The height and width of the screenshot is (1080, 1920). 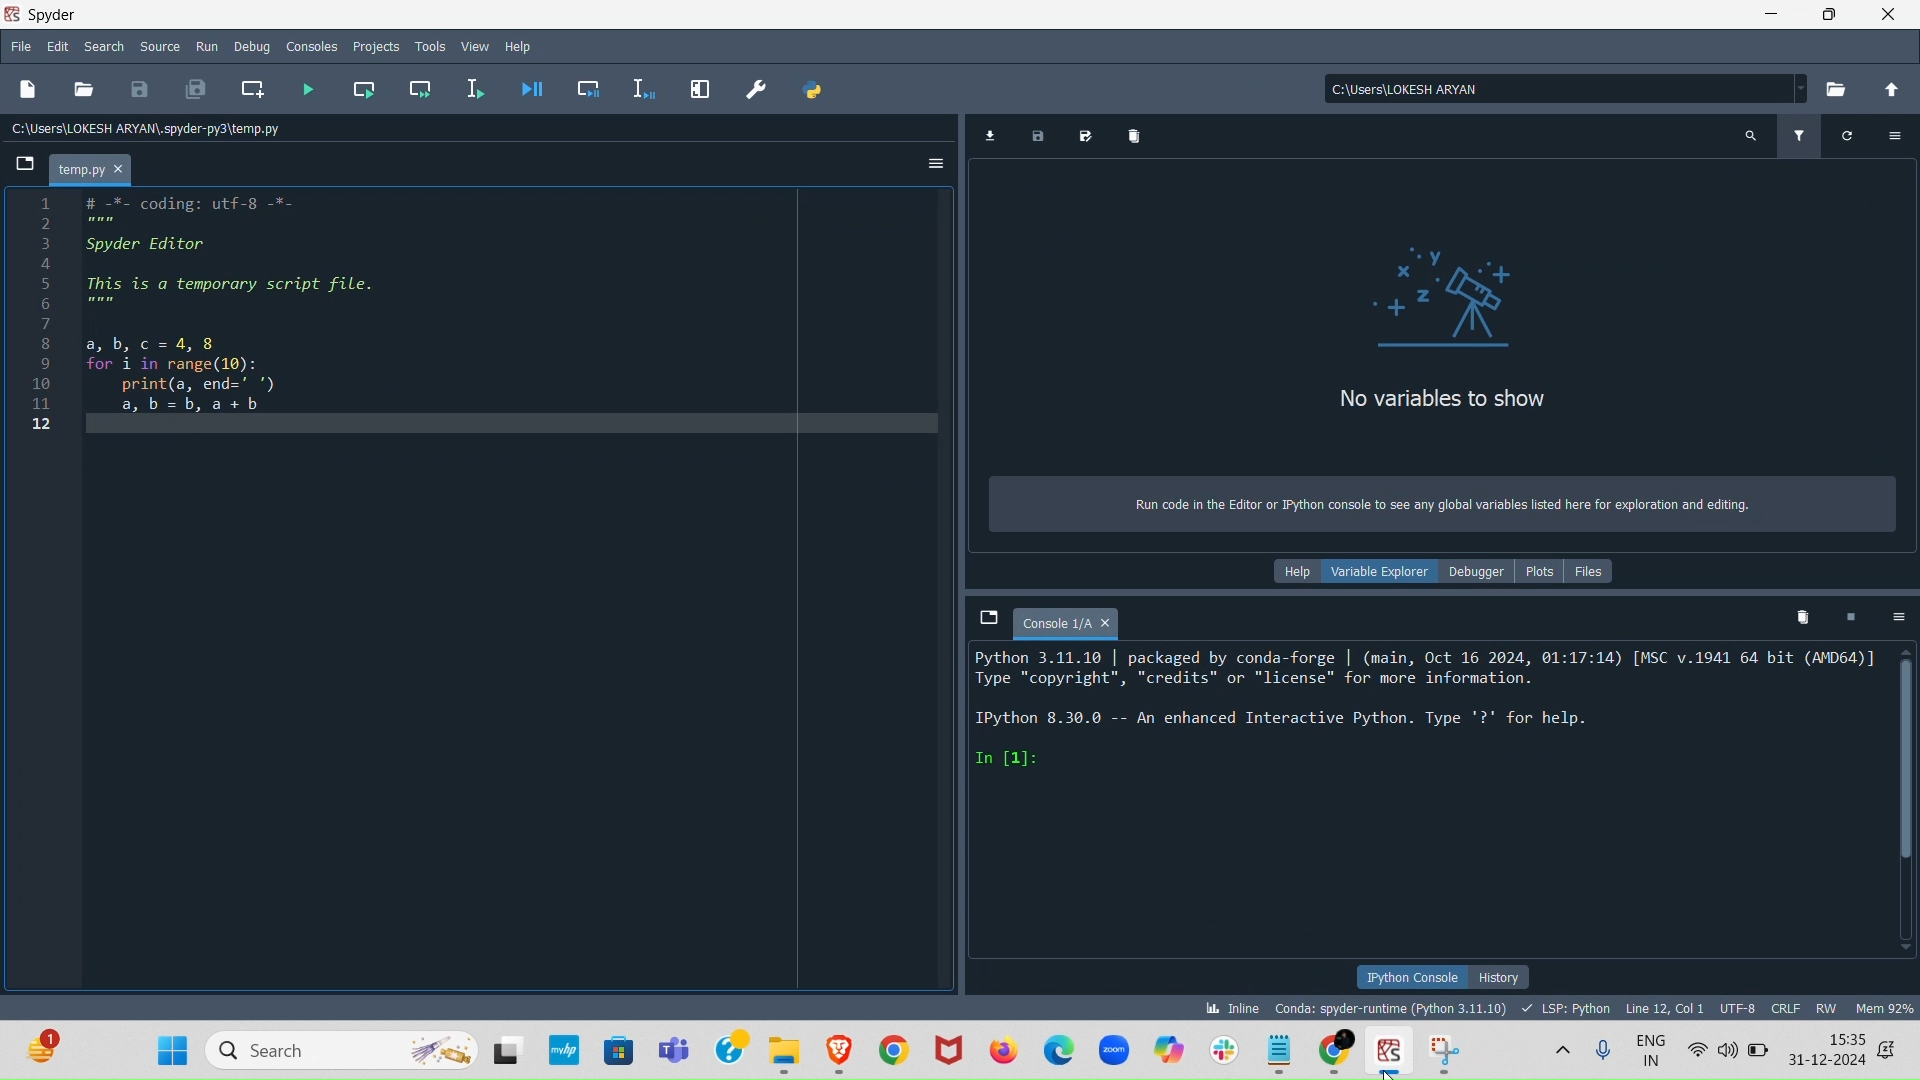 I want to click on Cursor, so click(x=1391, y=1069).